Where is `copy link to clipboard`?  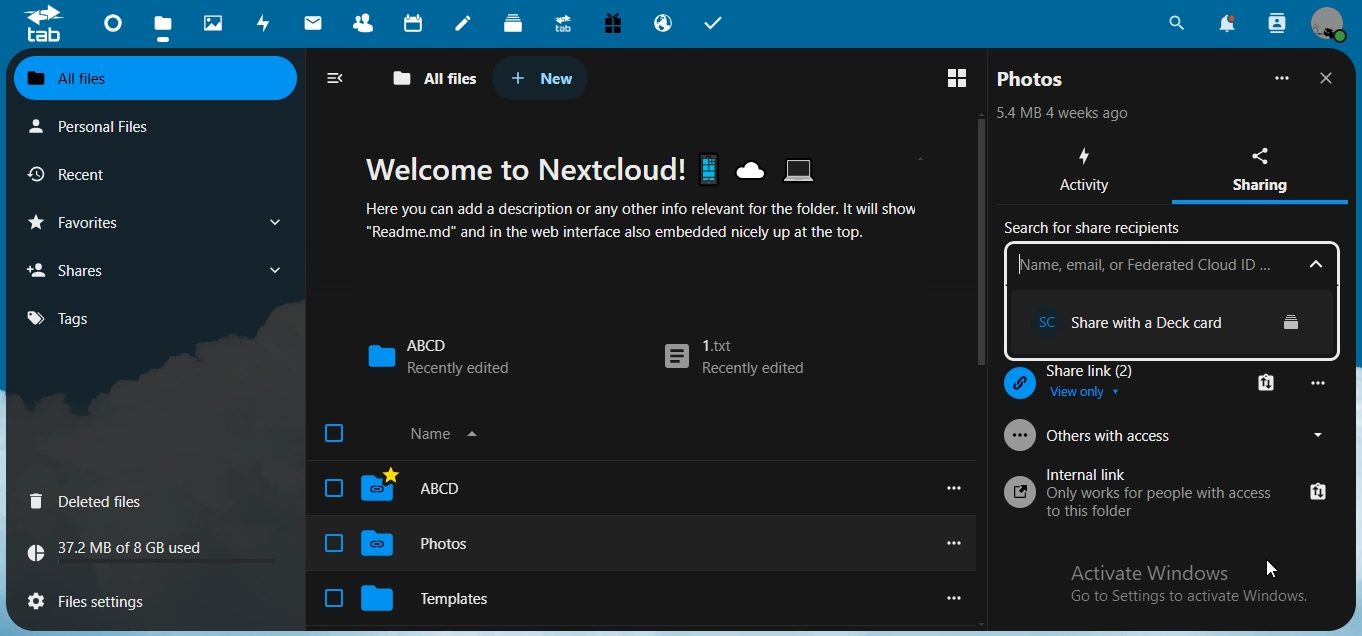
copy link to clipboard is located at coordinates (1269, 381).